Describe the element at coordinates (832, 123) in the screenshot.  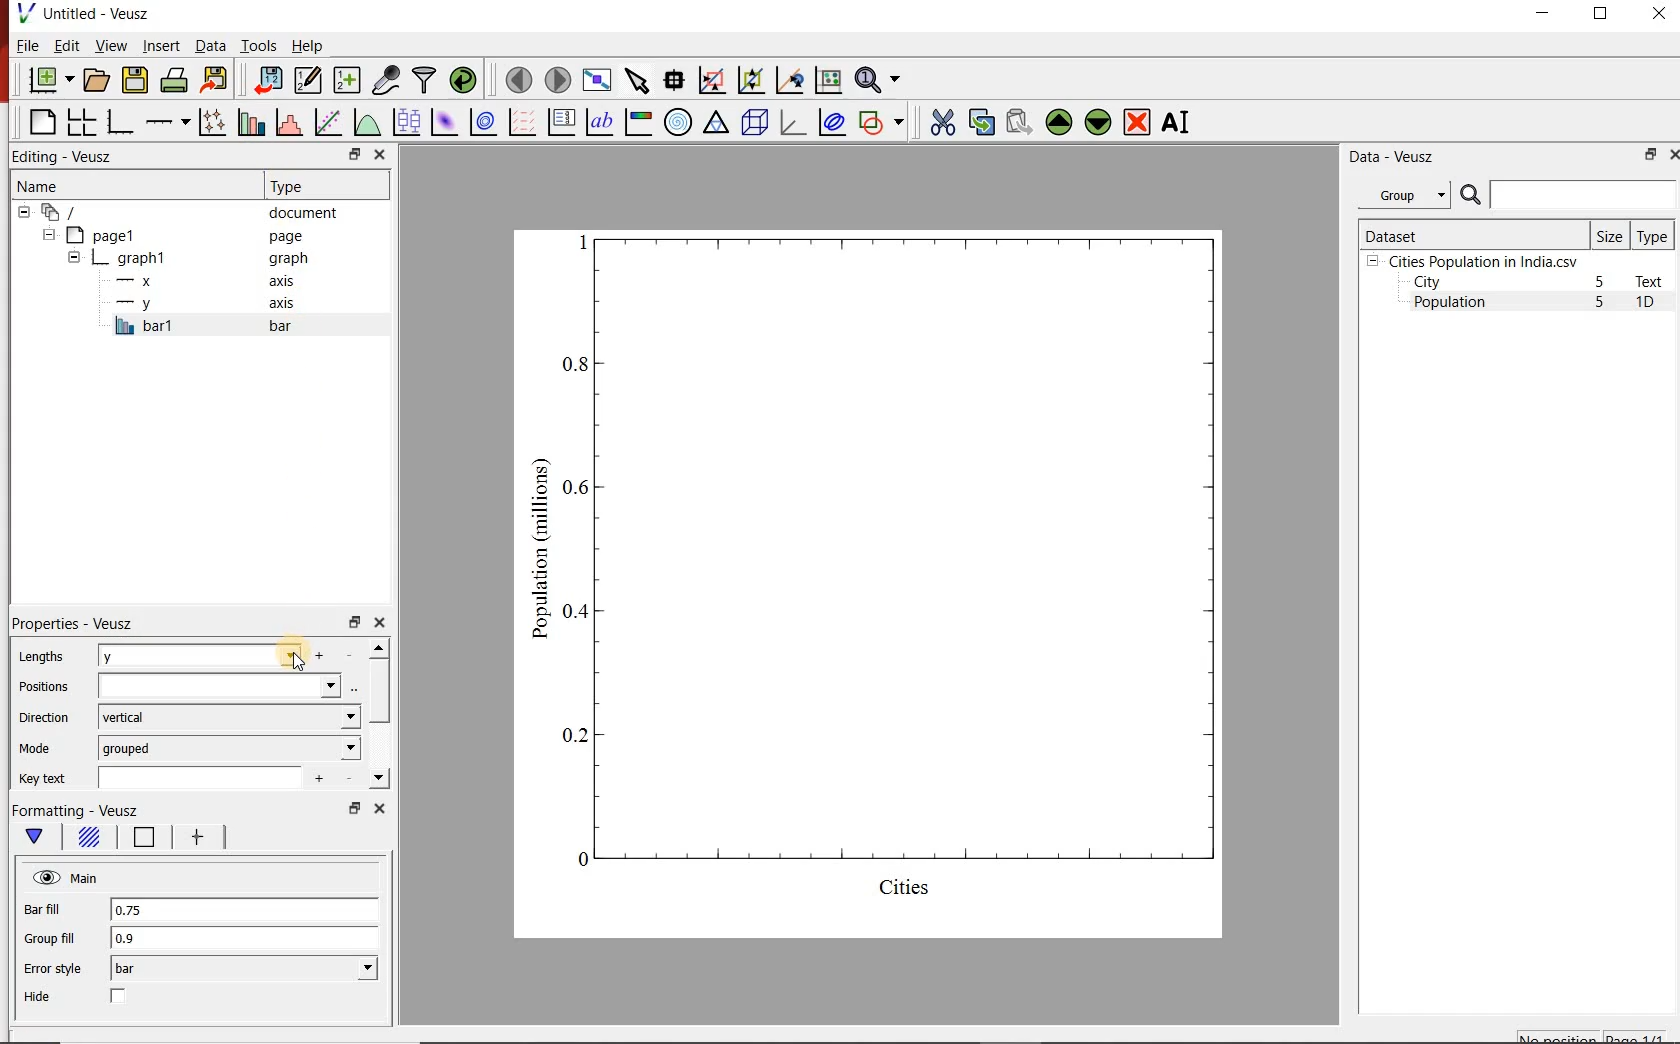
I see `plot covariance ellipses` at that location.